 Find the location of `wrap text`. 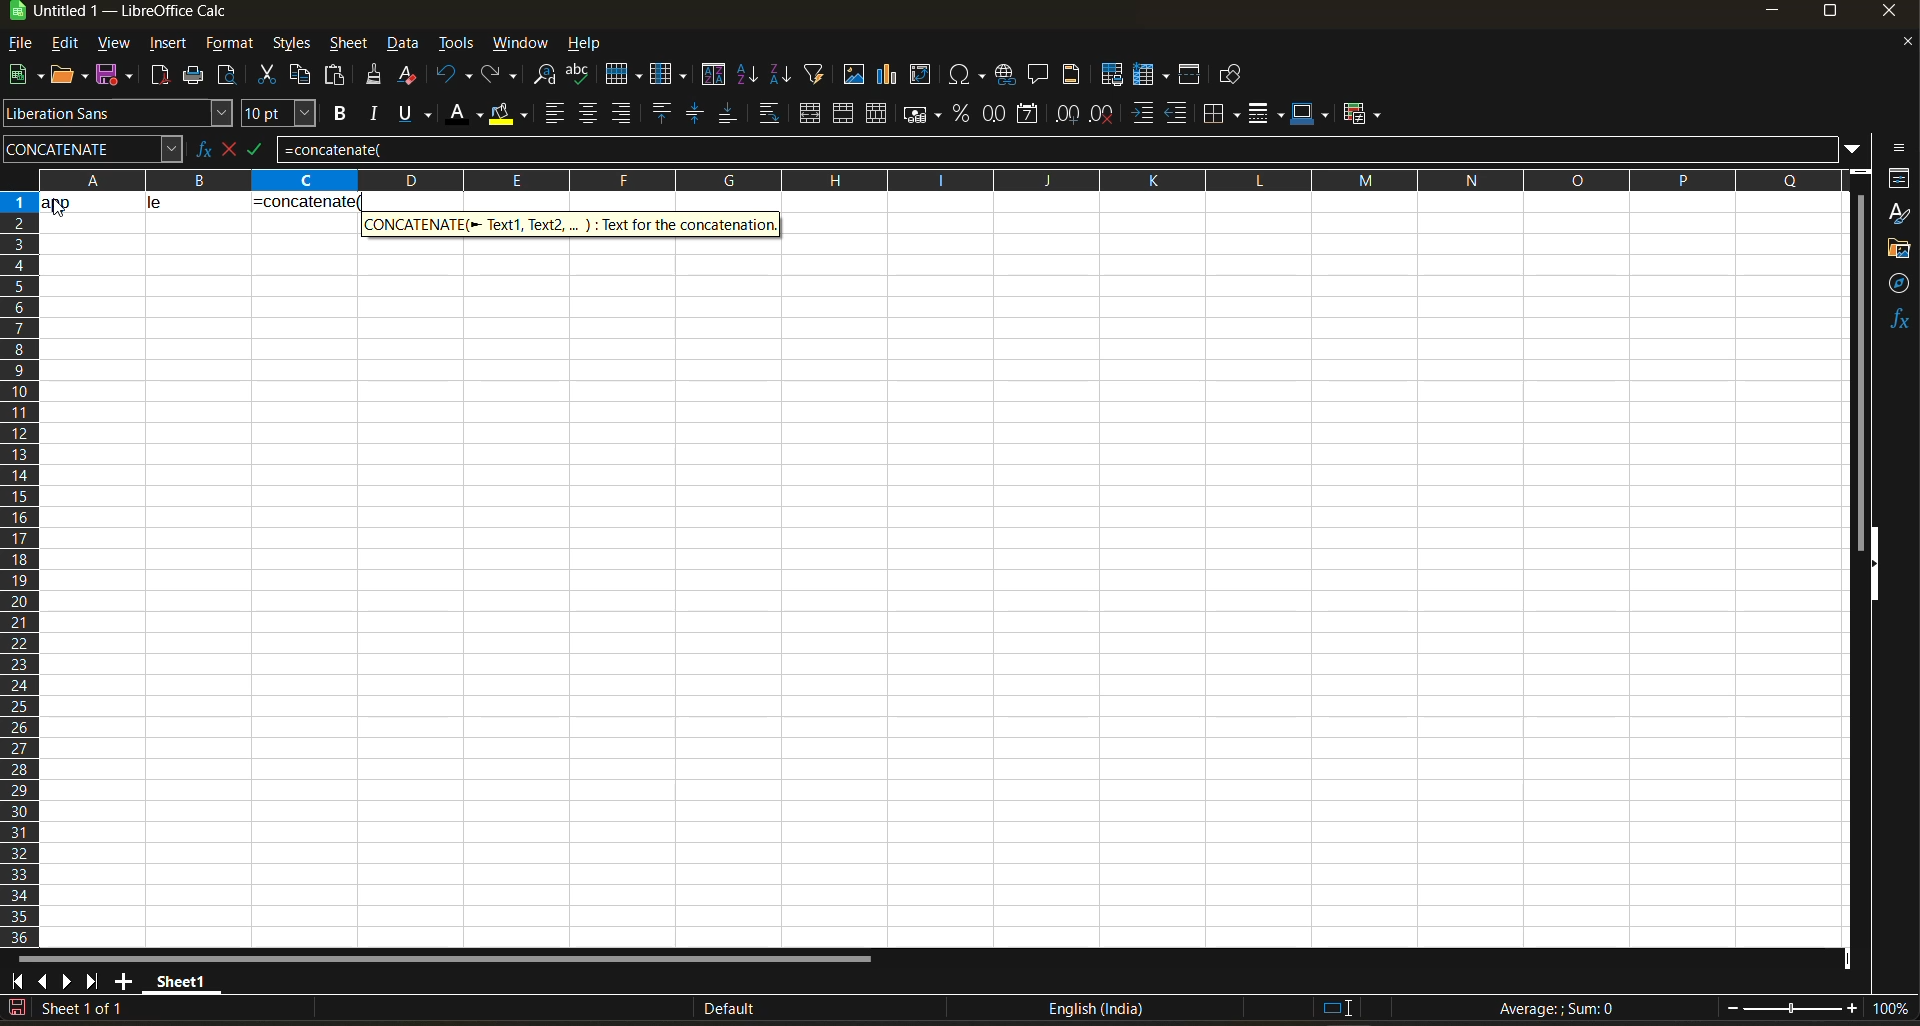

wrap text is located at coordinates (768, 115).